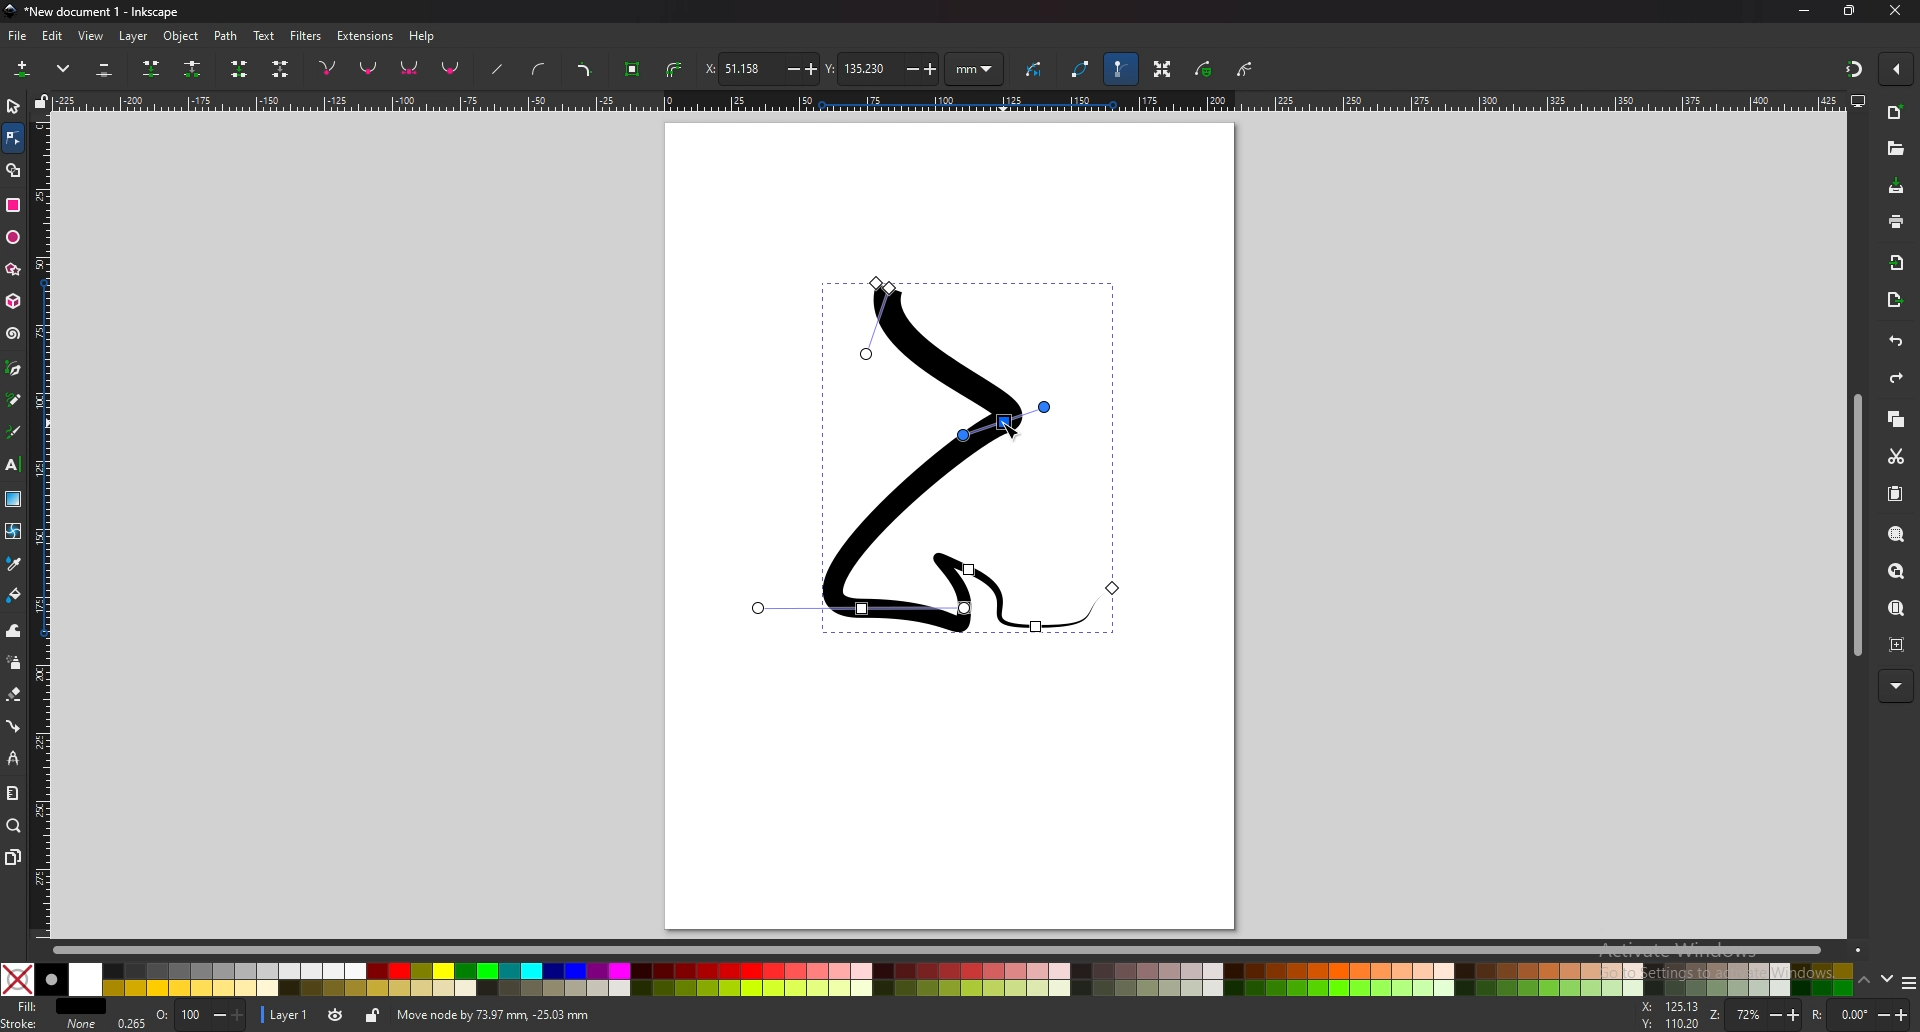 The height and width of the screenshot is (1032, 1920). I want to click on star and polygon, so click(14, 270).